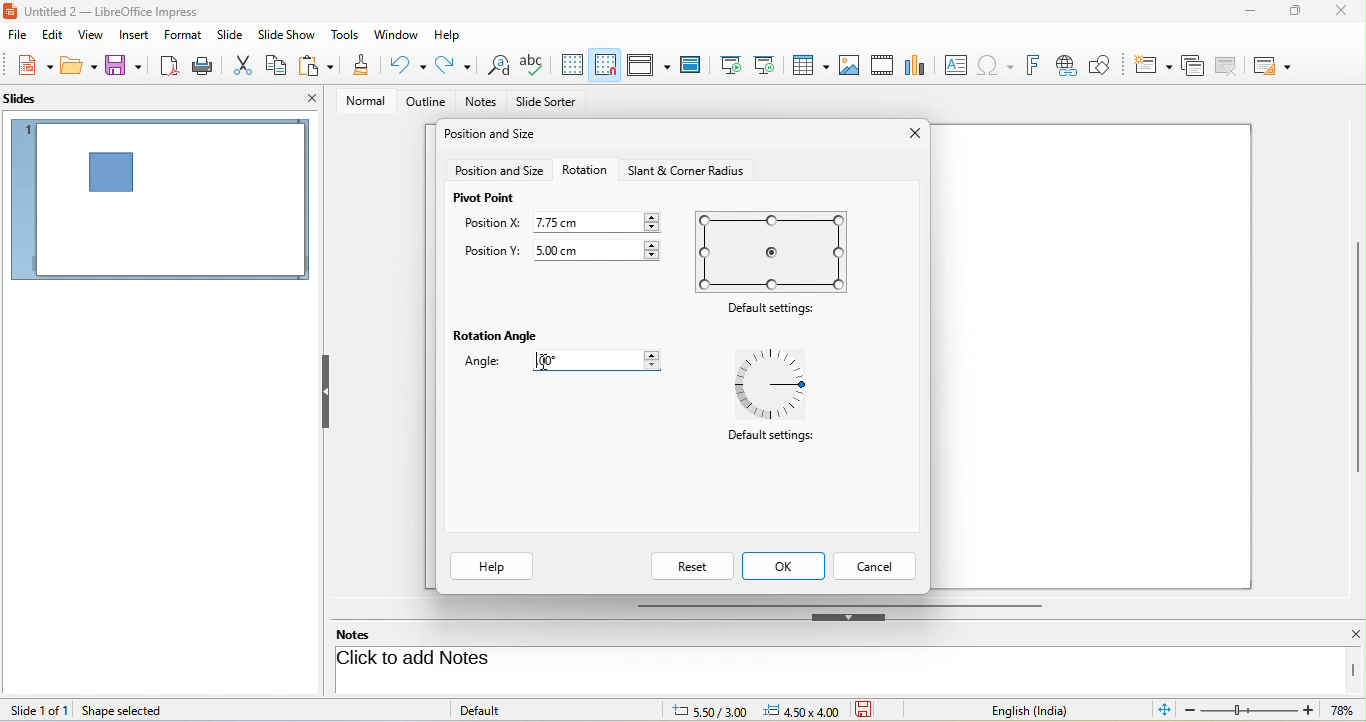  I want to click on untitled 2-libre office impress, so click(123, 10).